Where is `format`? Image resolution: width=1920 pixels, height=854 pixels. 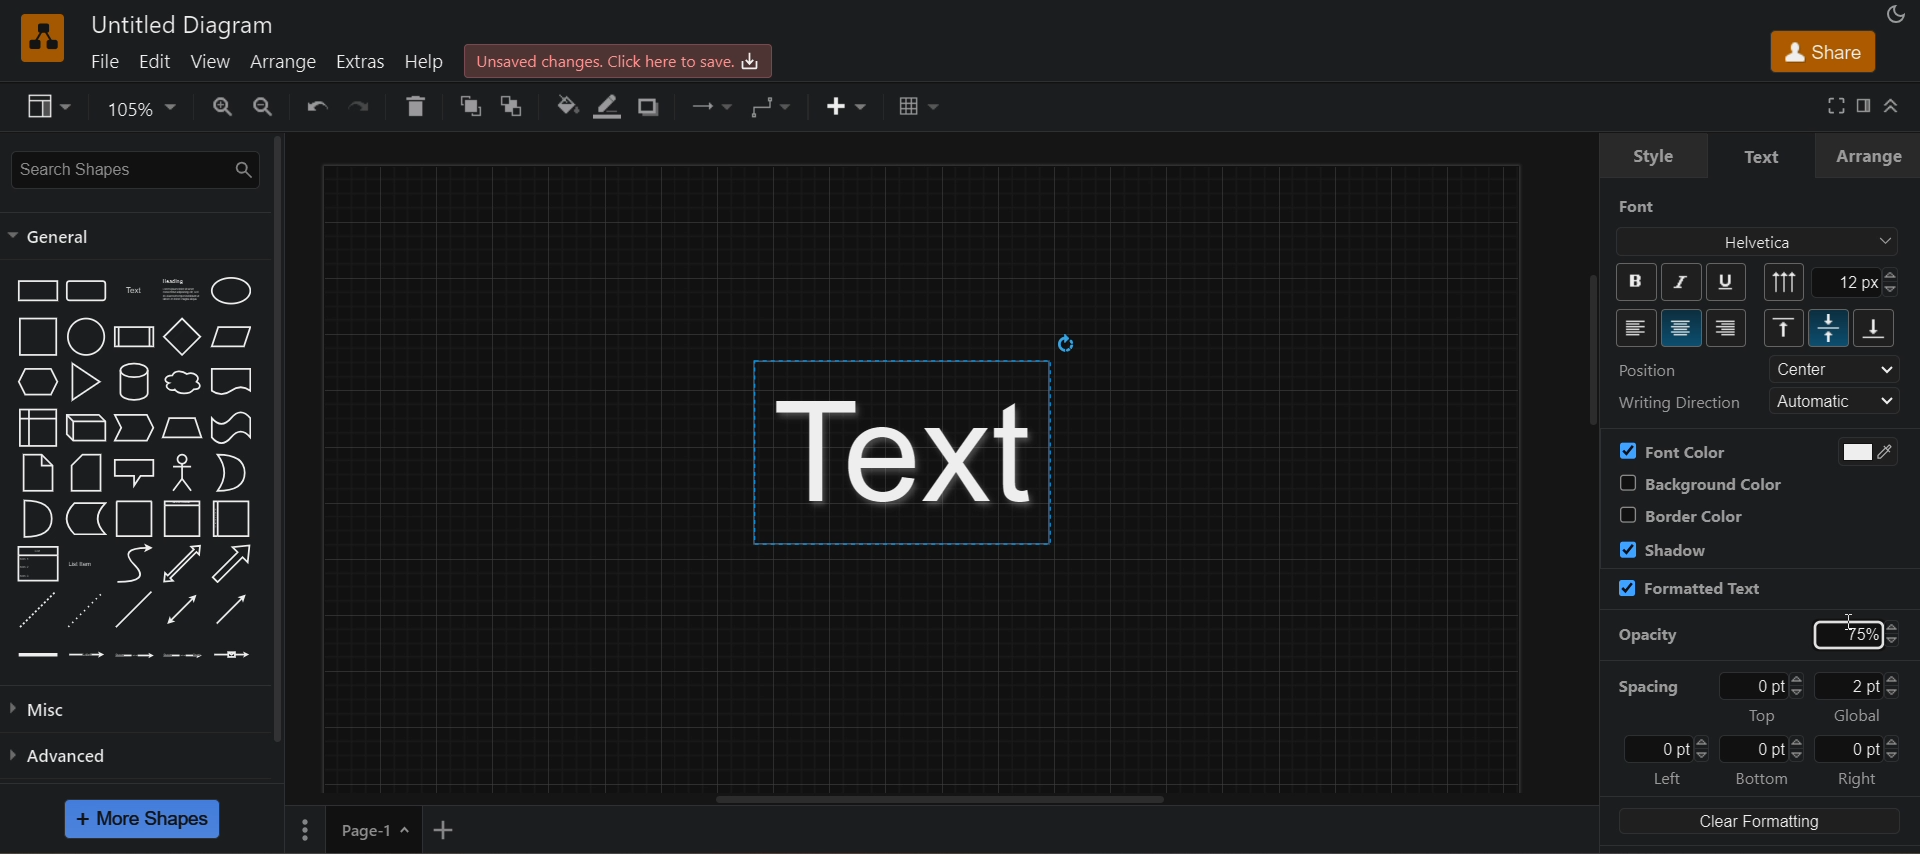 format is located at coordinates (1860, 104).